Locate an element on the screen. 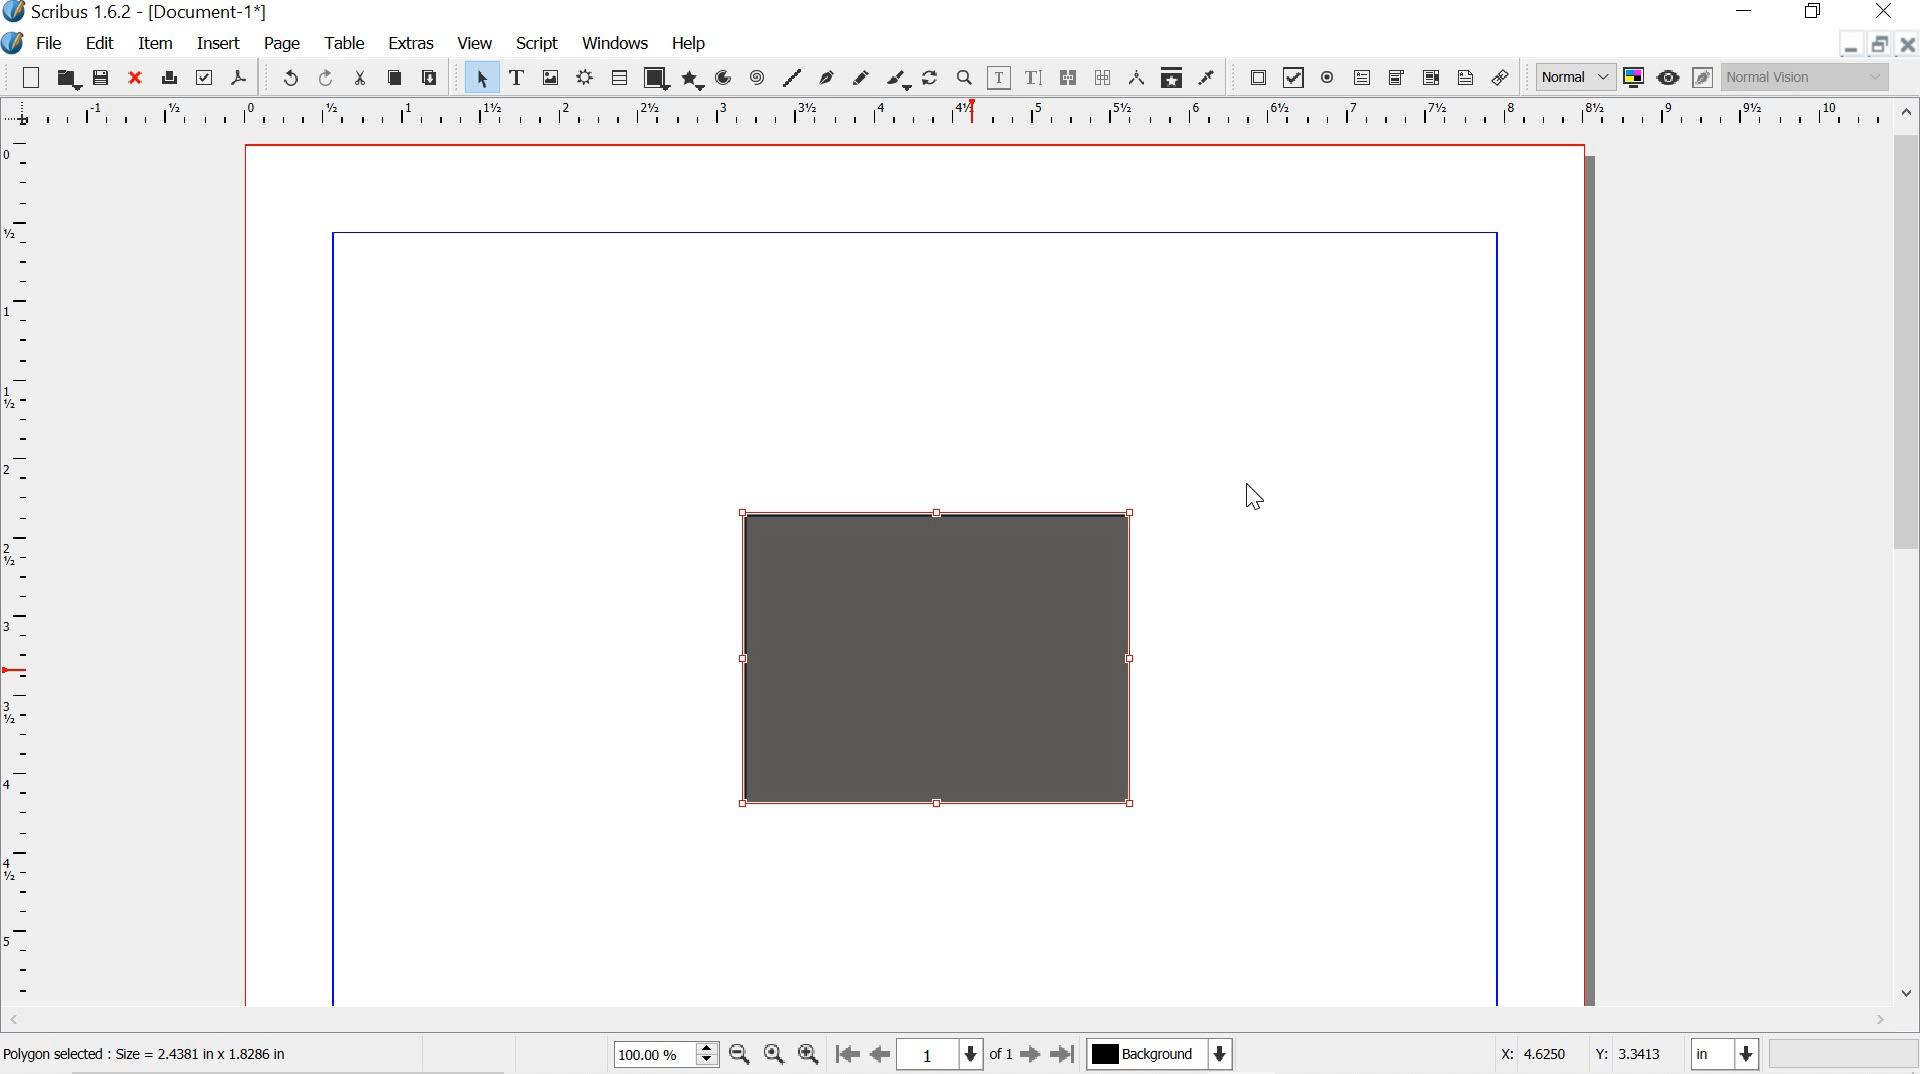  minimize is located at coordinates (1744, 11).